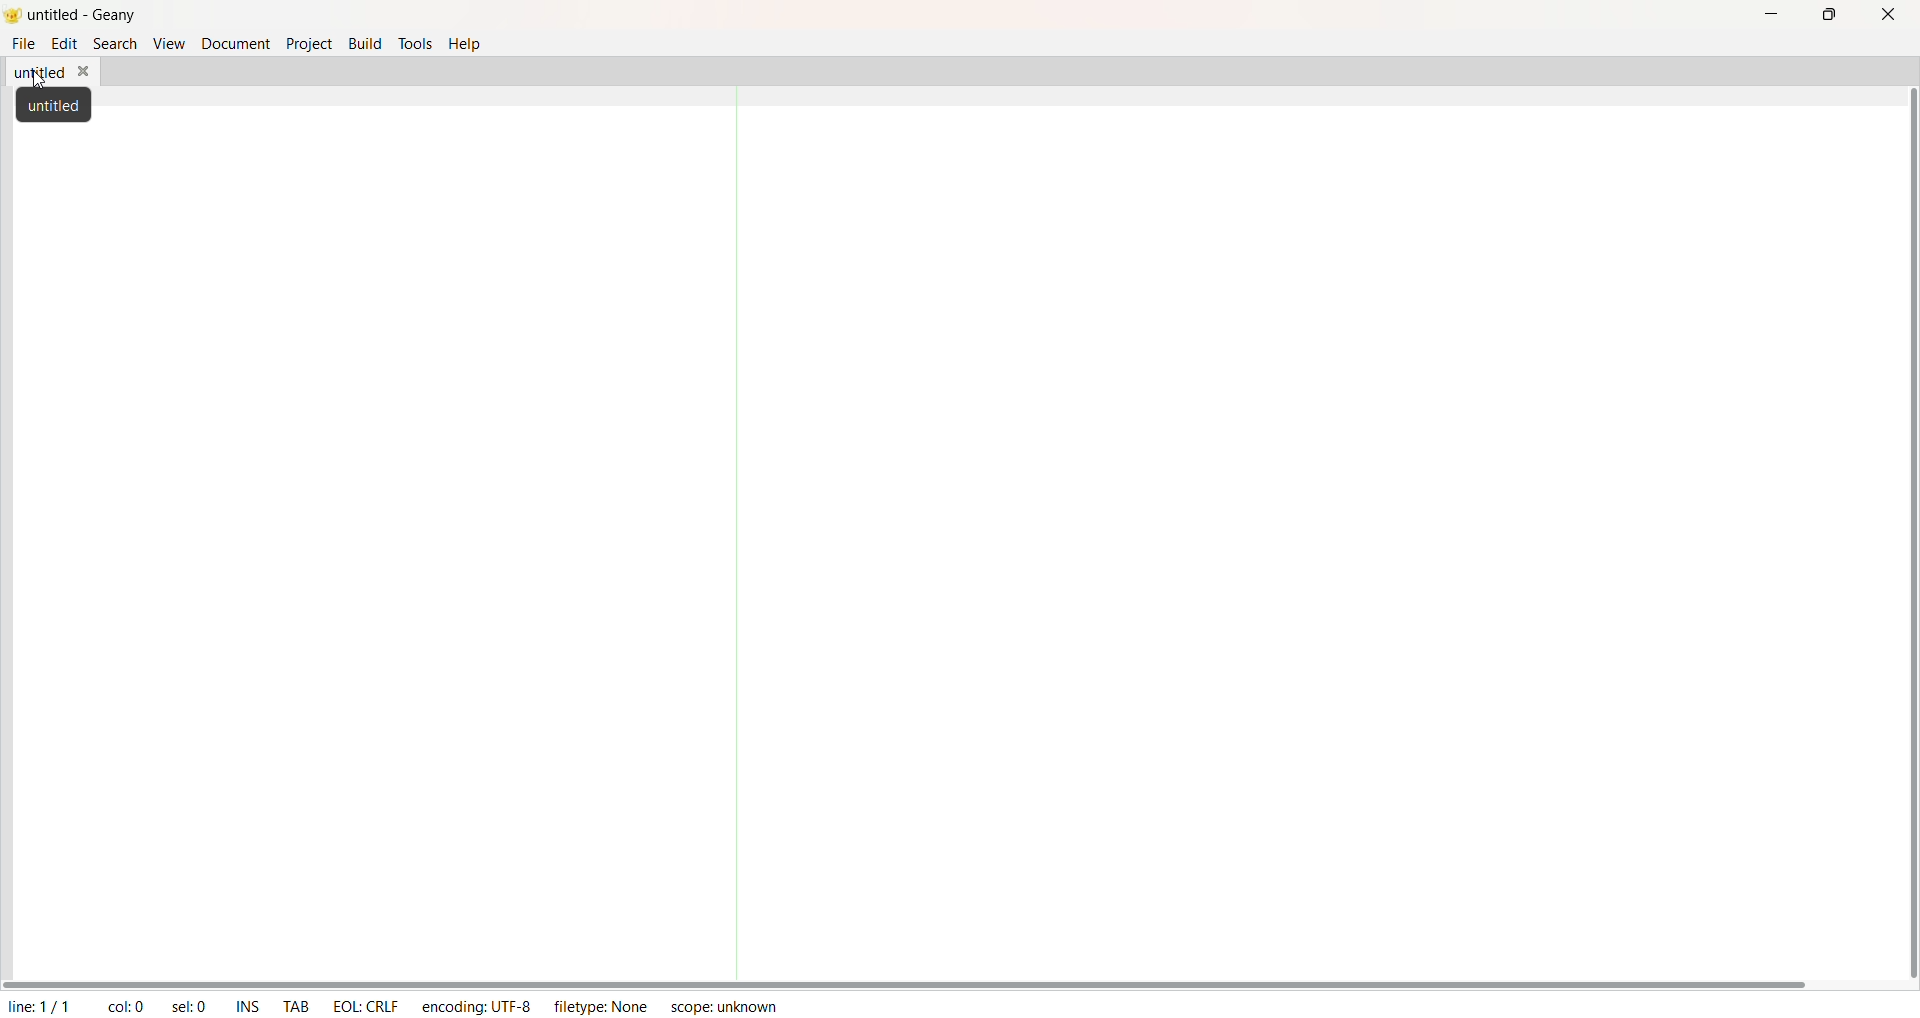  I want to click on encoding: UTF-8, so click(475, 1006).